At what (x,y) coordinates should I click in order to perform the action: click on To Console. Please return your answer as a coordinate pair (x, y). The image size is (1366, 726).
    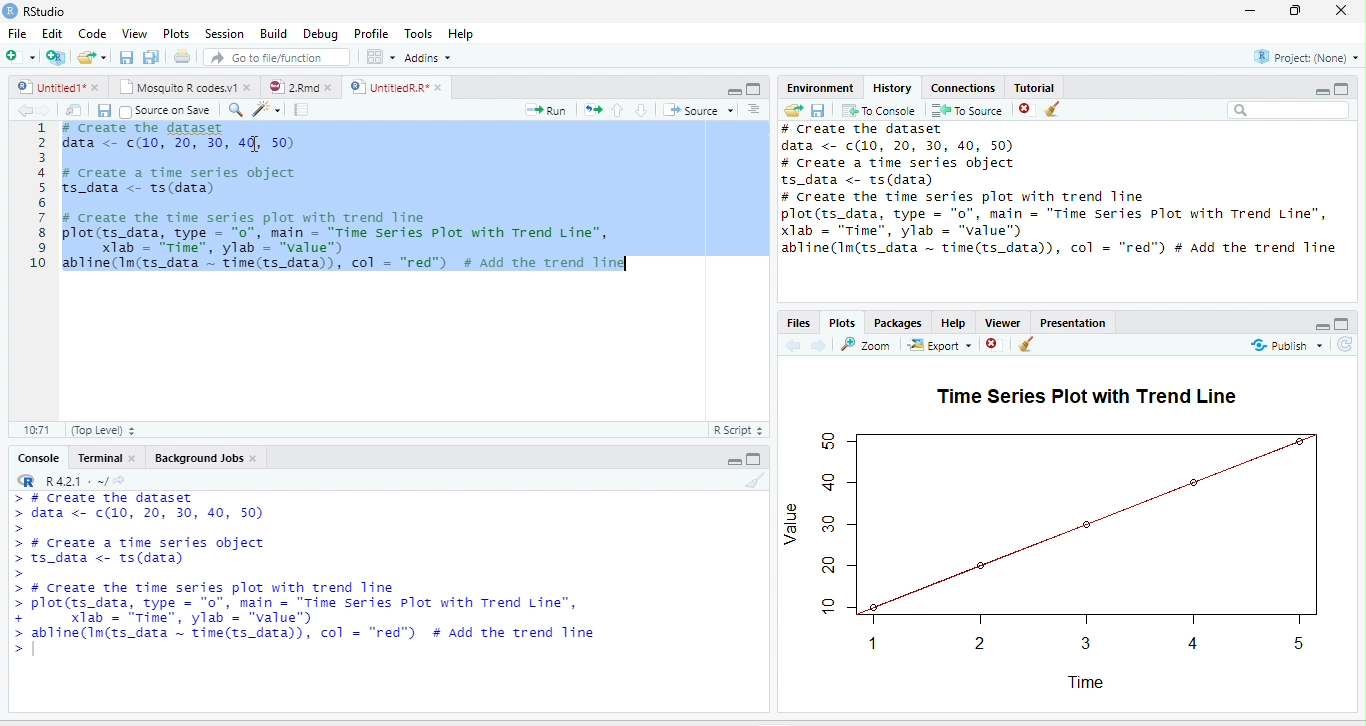
    Looking at the image, I should click on (878, 110).